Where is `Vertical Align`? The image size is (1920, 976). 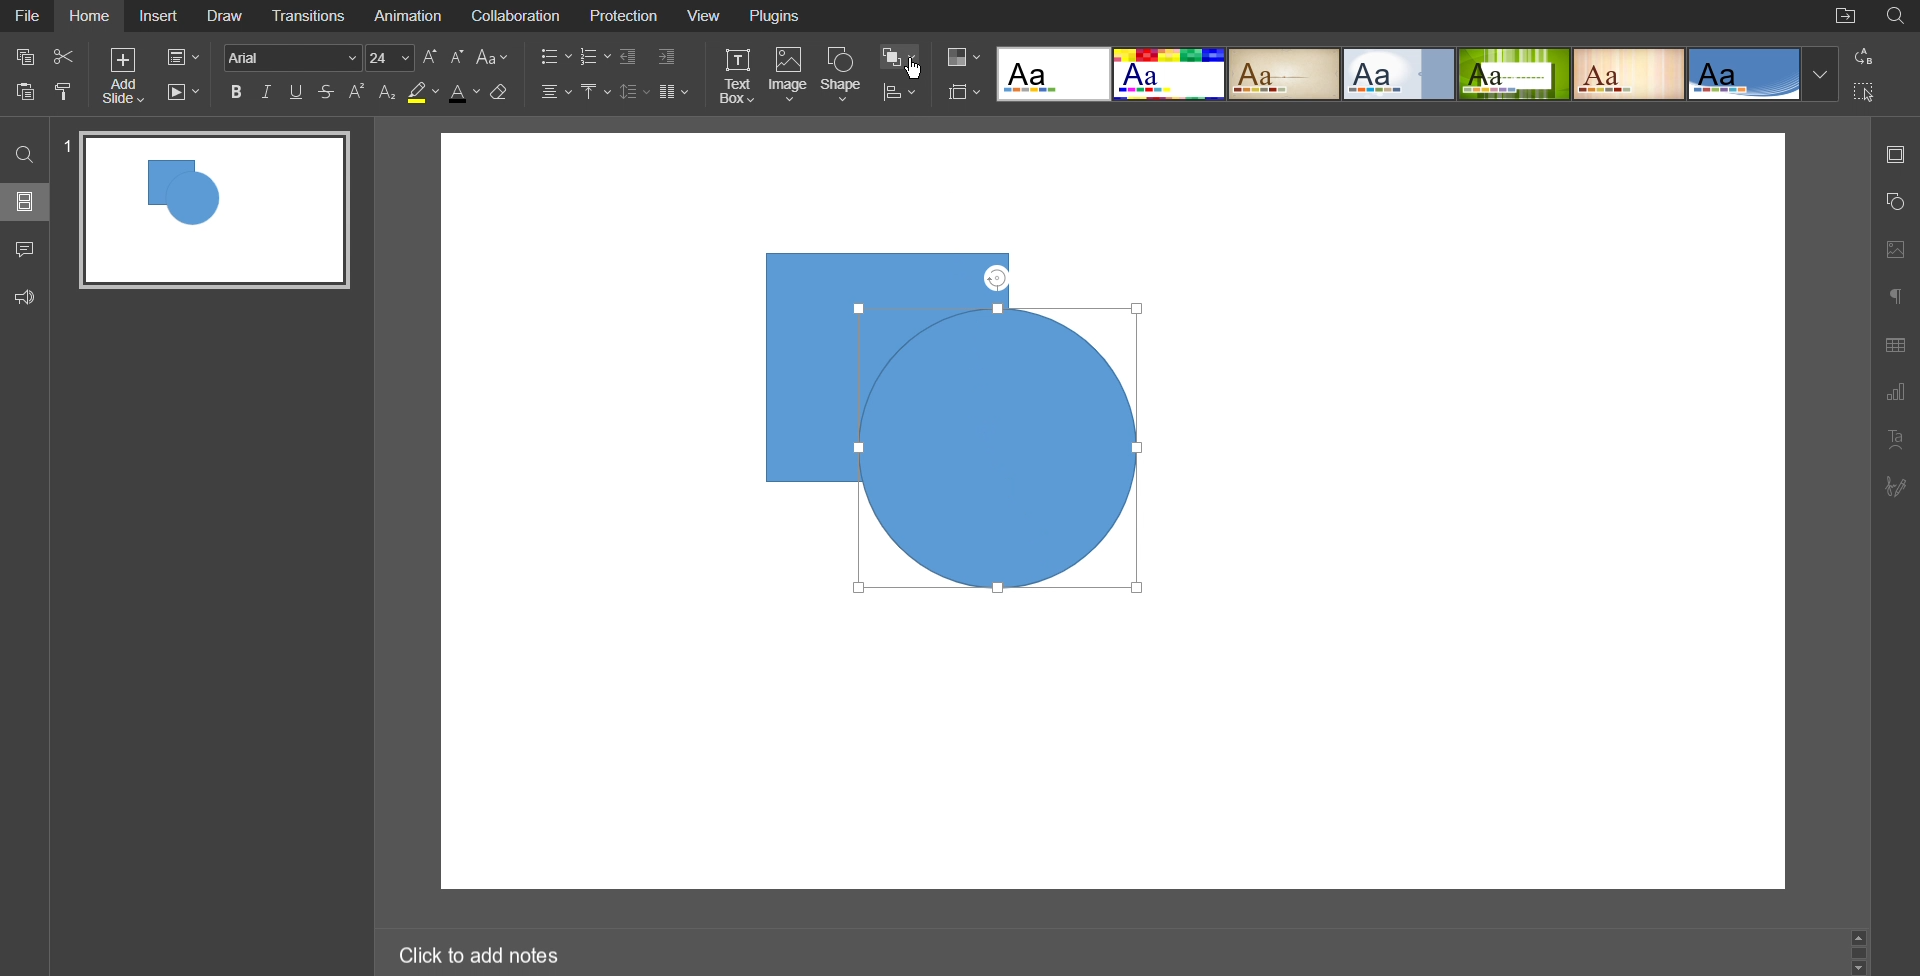 Vertical Align is located at coordinates (594, 90).